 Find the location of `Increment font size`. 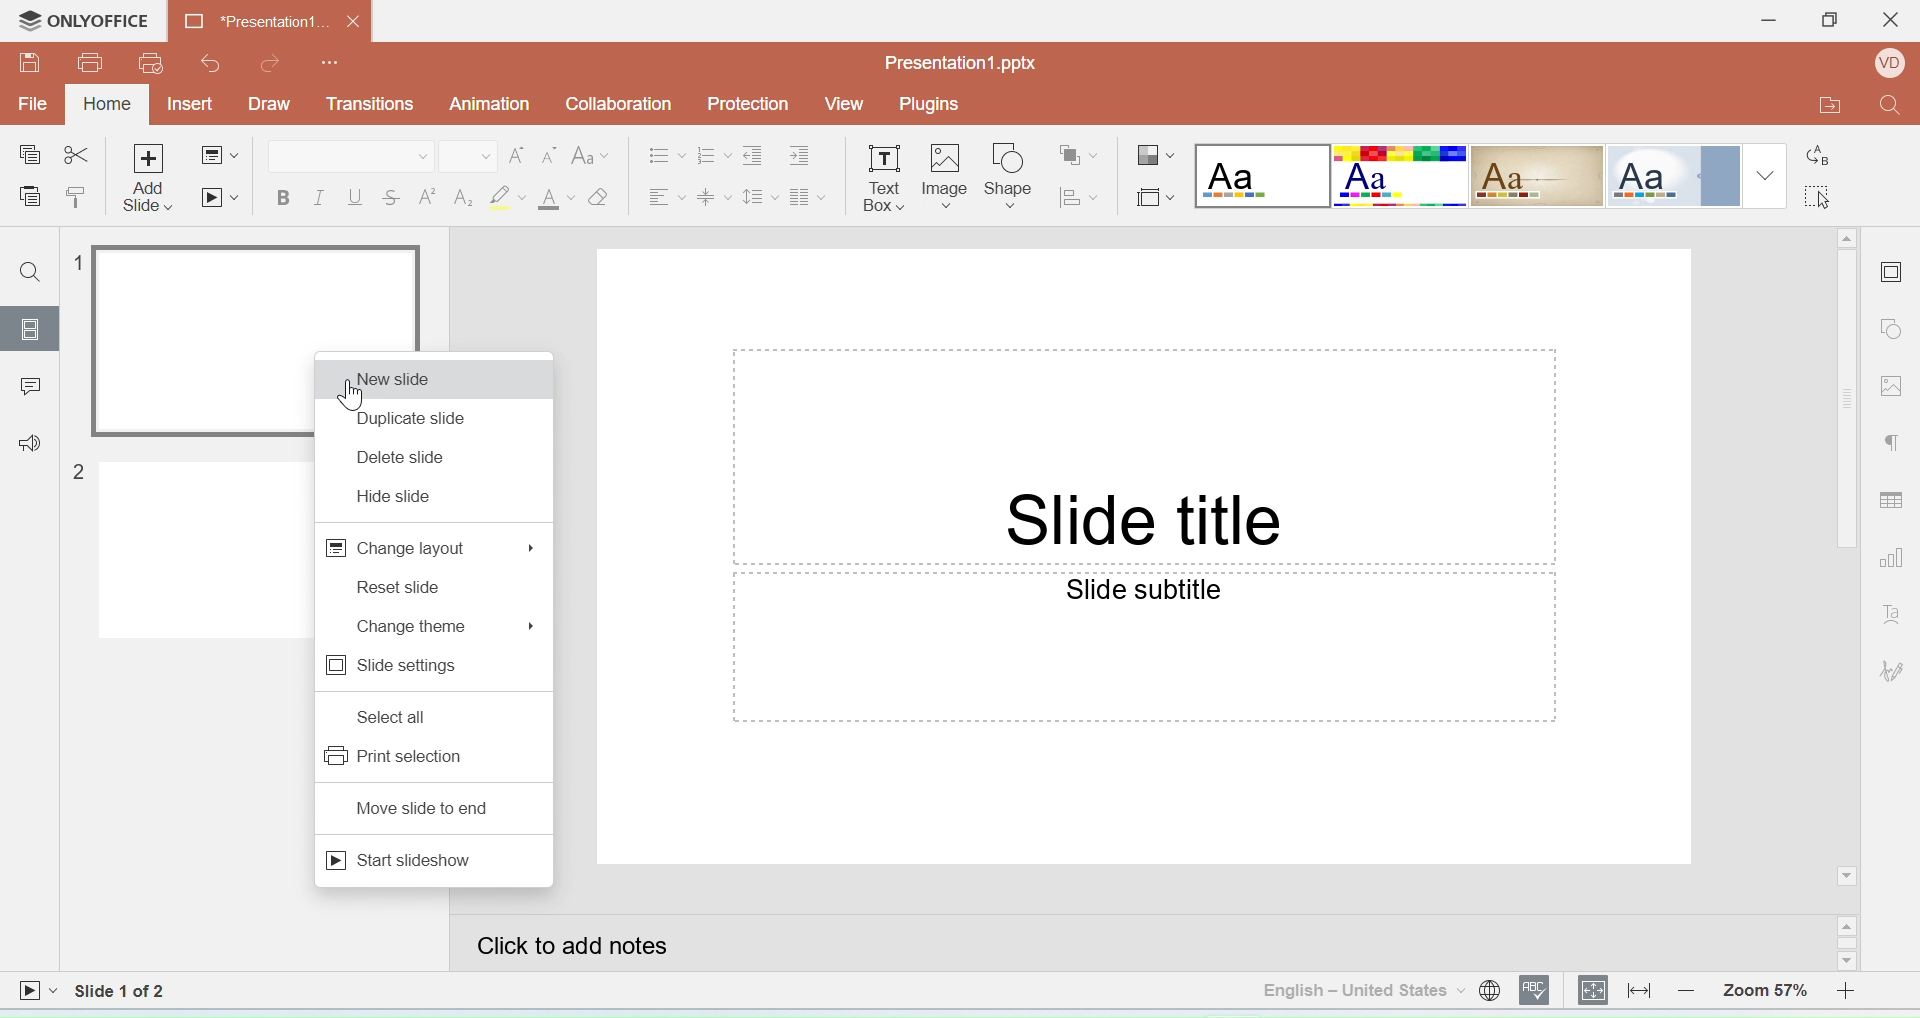

Increment font size is located at coordinates (516, 156).